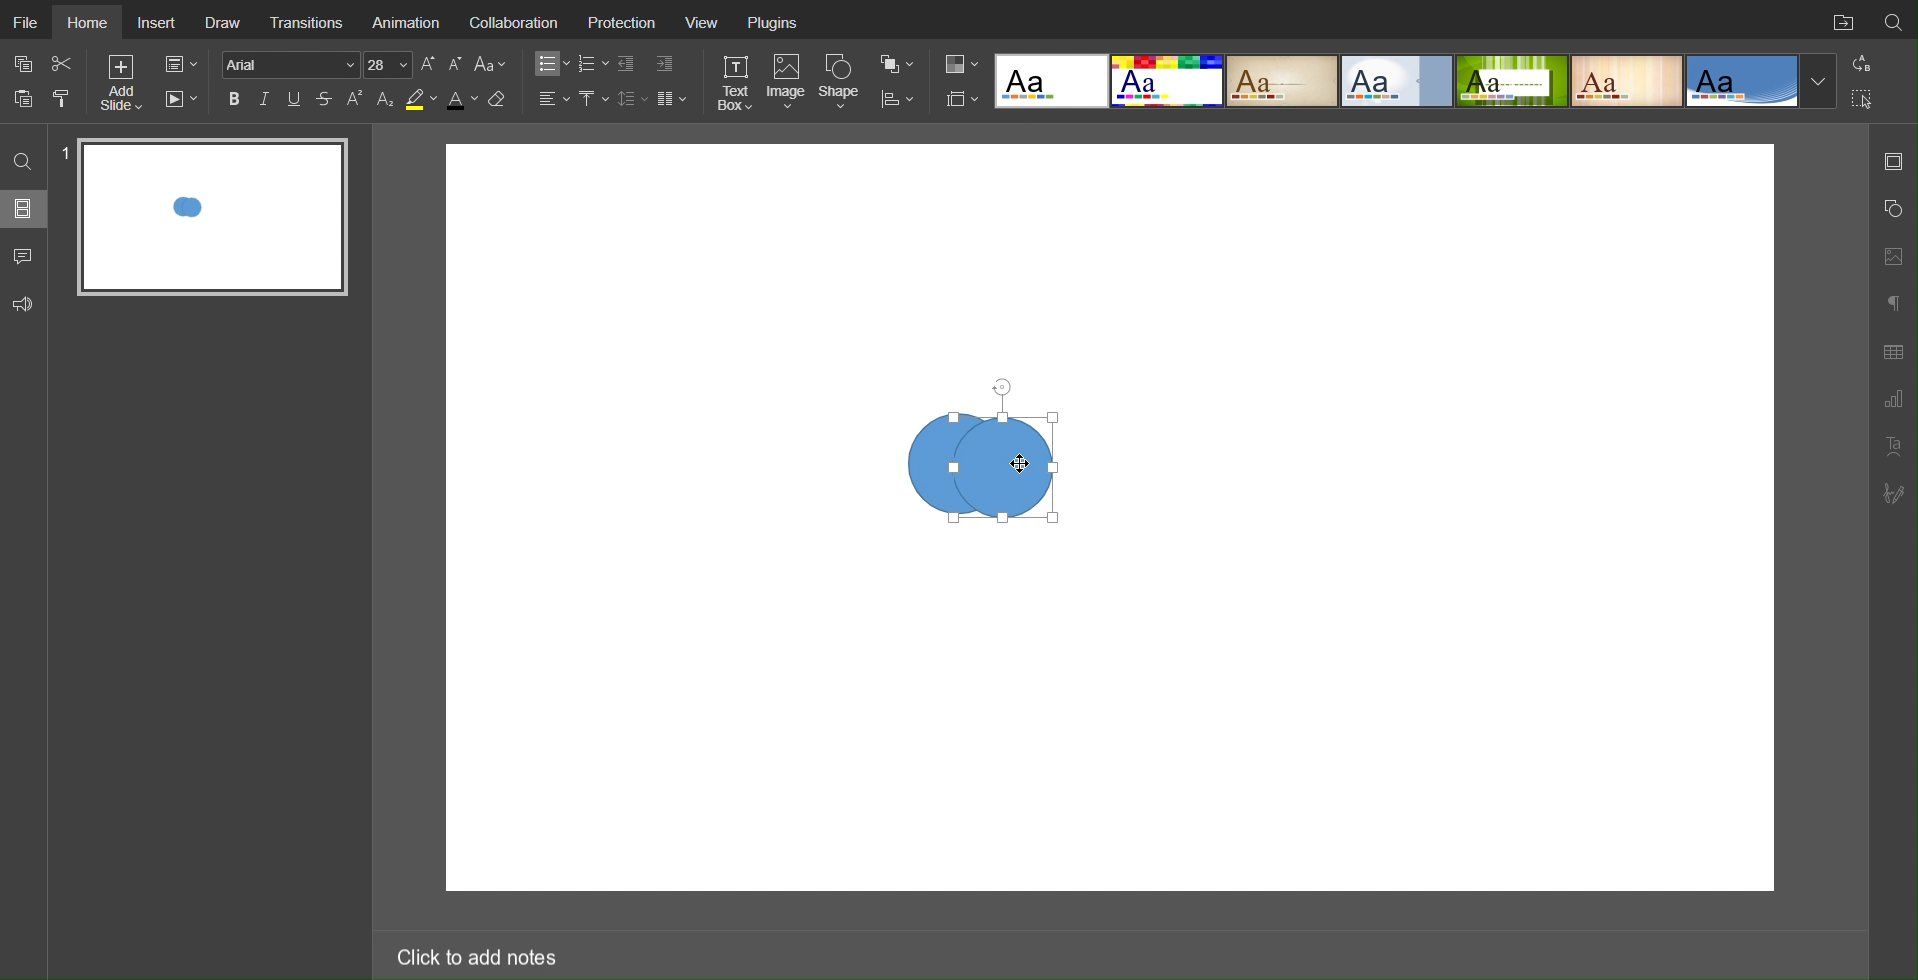 The image size is (1918, 980). What do you see at coordinates (789, 83) in the screenshot?
I see `Image` at bounding box center [789, 83].